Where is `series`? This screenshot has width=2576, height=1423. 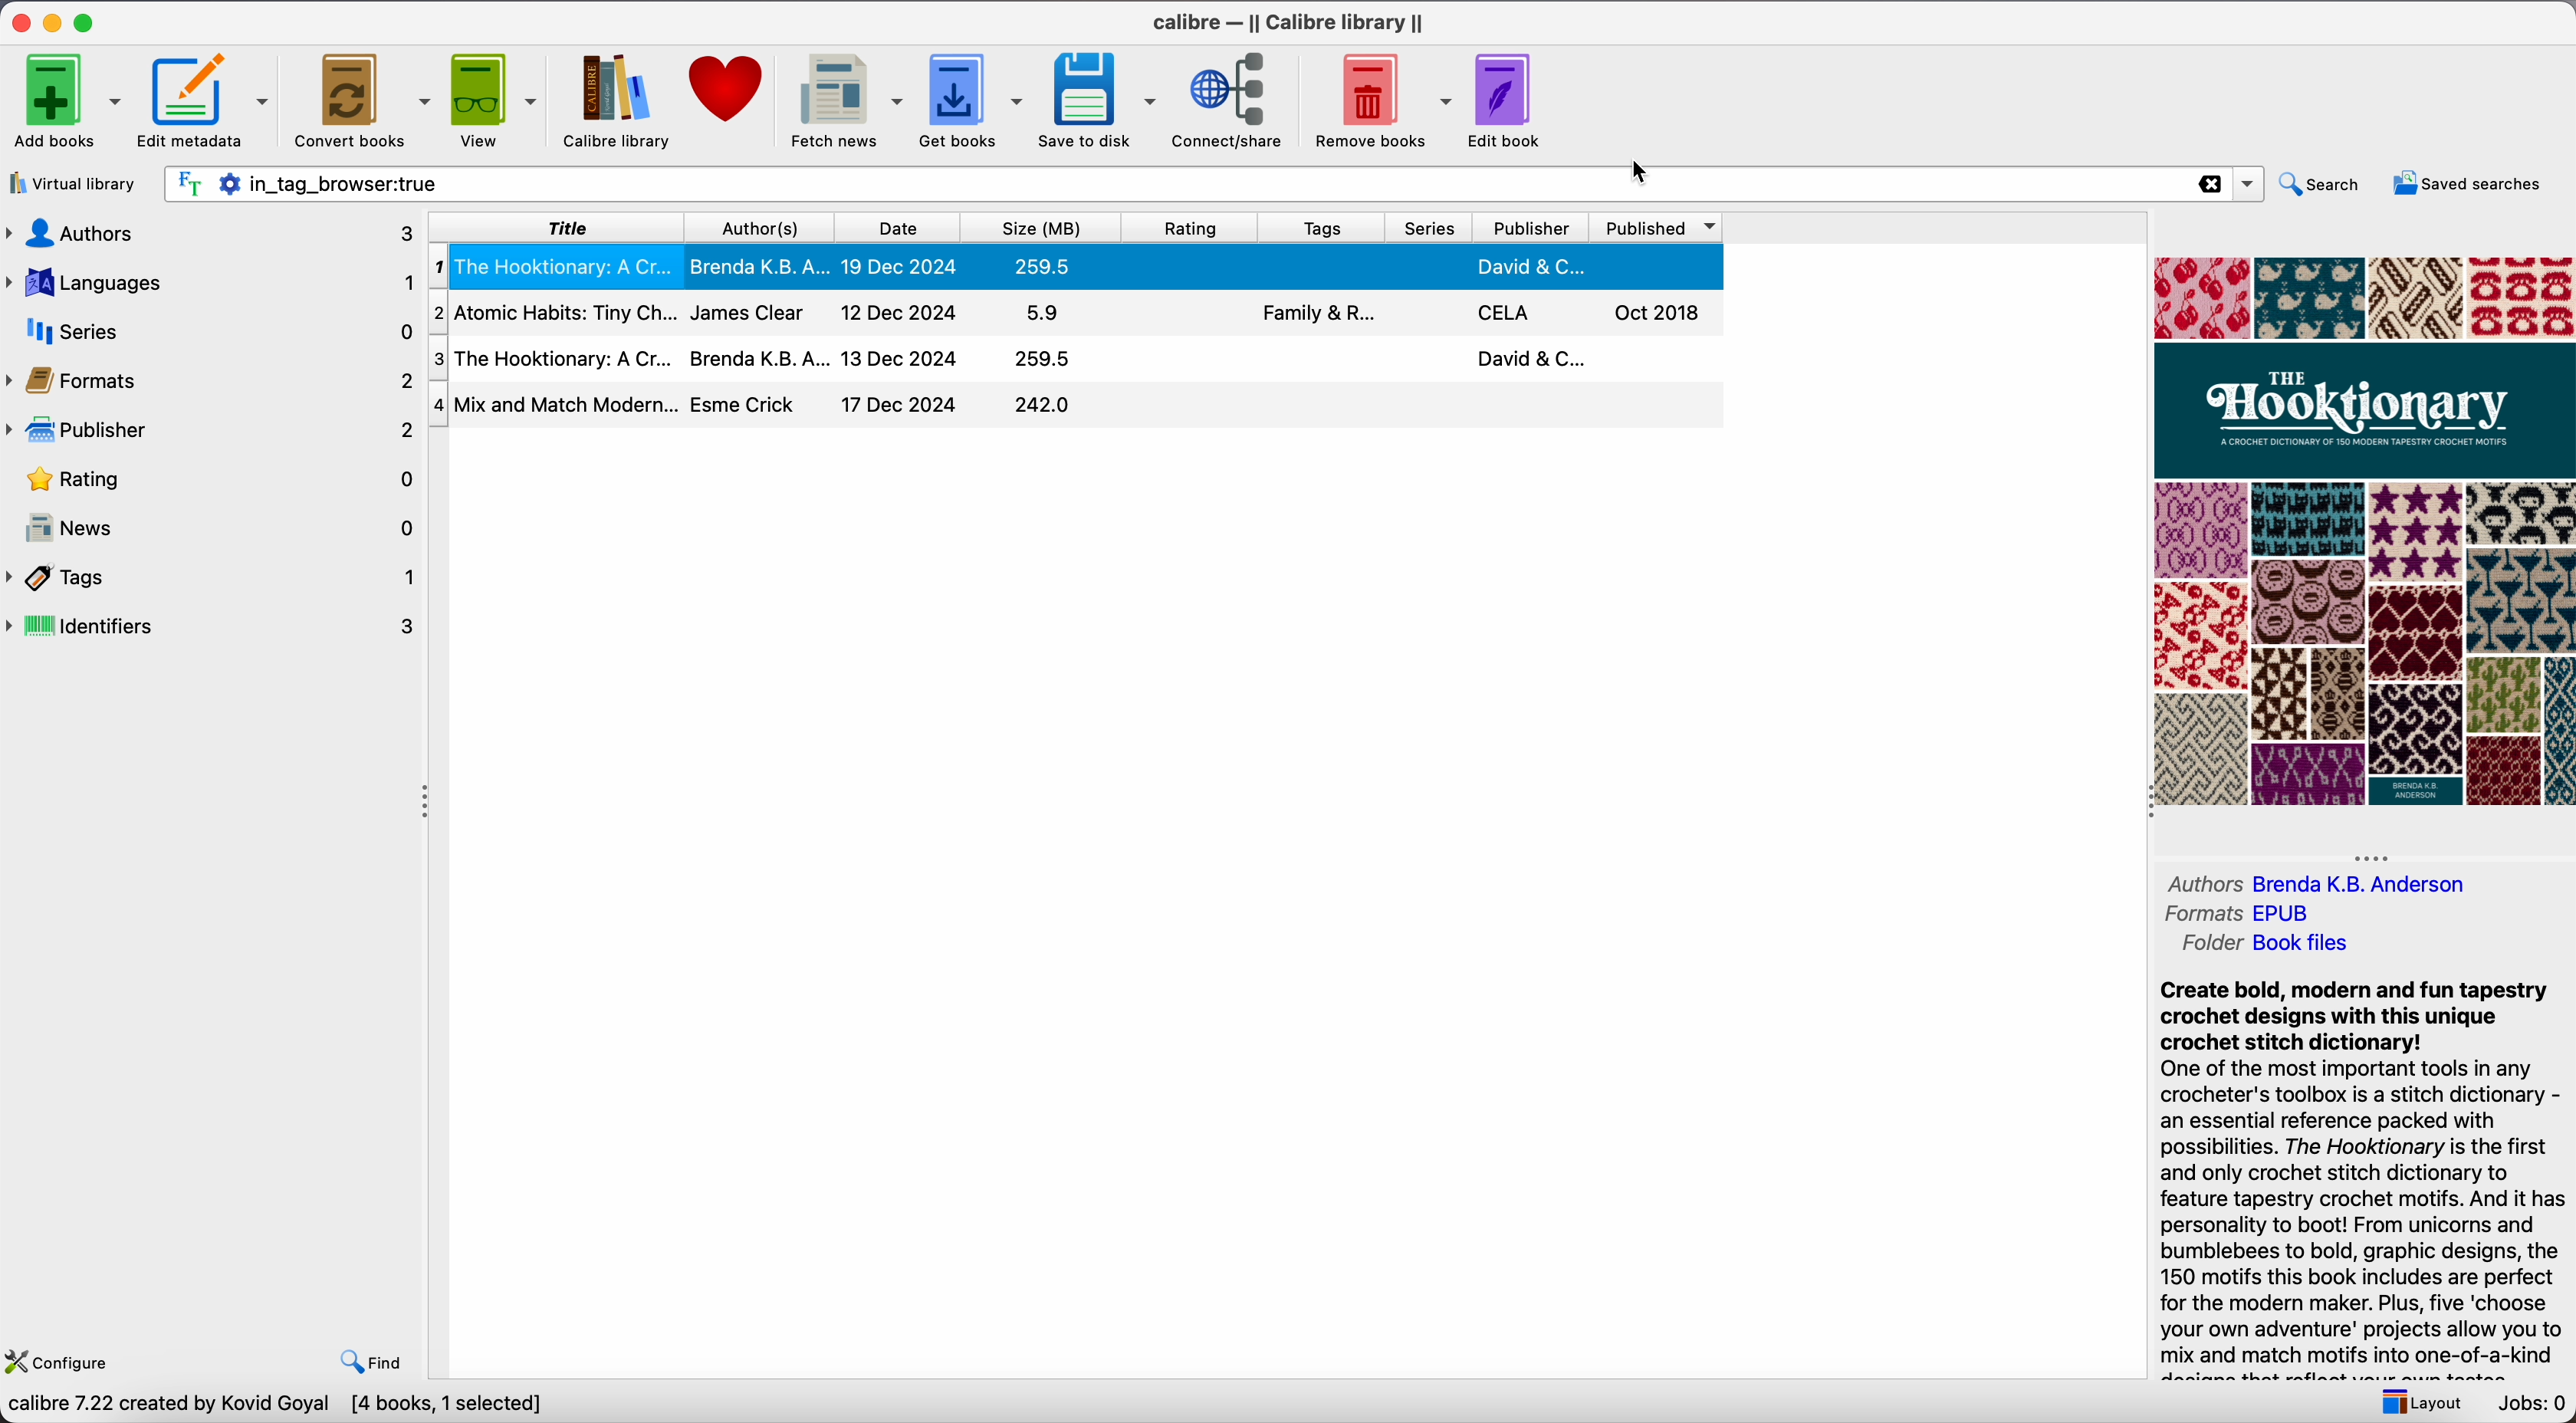 series is located at coordinates (213, 334).